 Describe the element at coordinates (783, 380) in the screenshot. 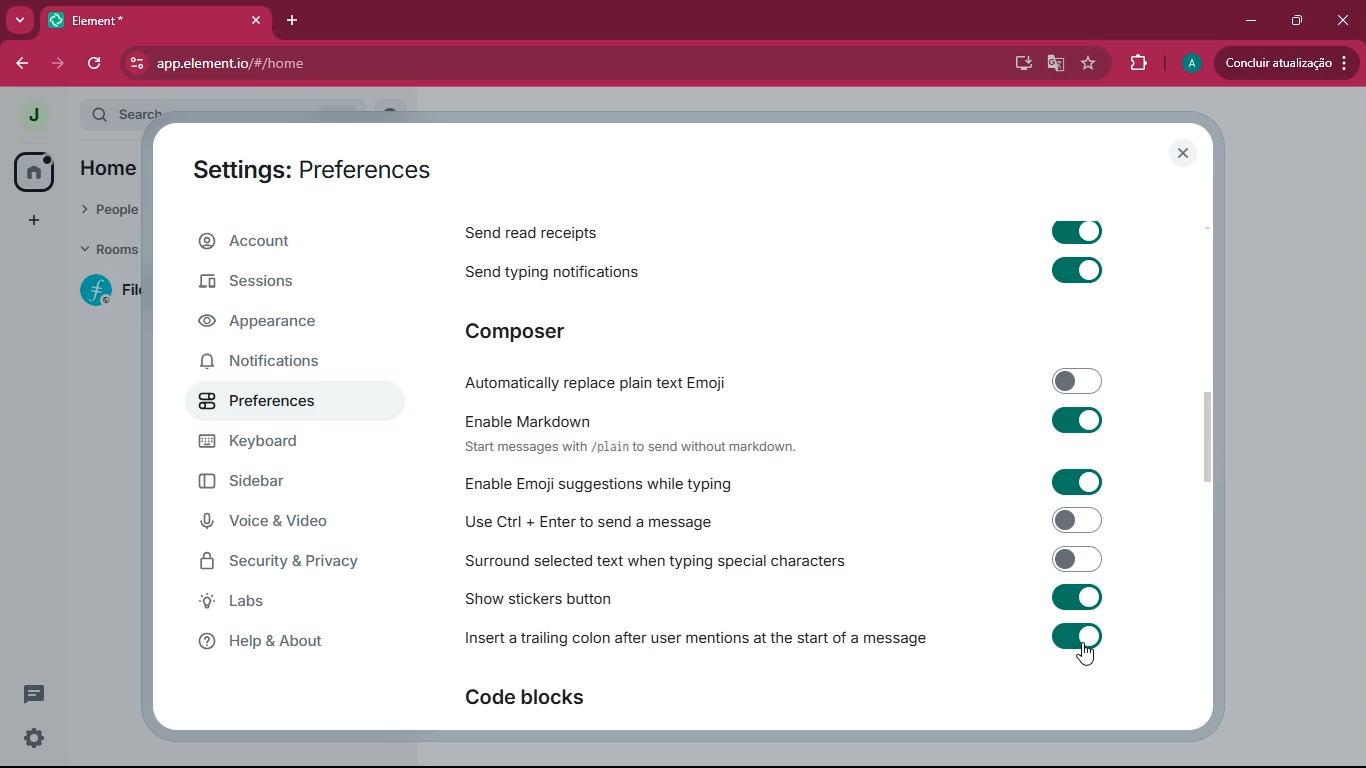

I see `Automatically replace plain text Emoji` at that location.